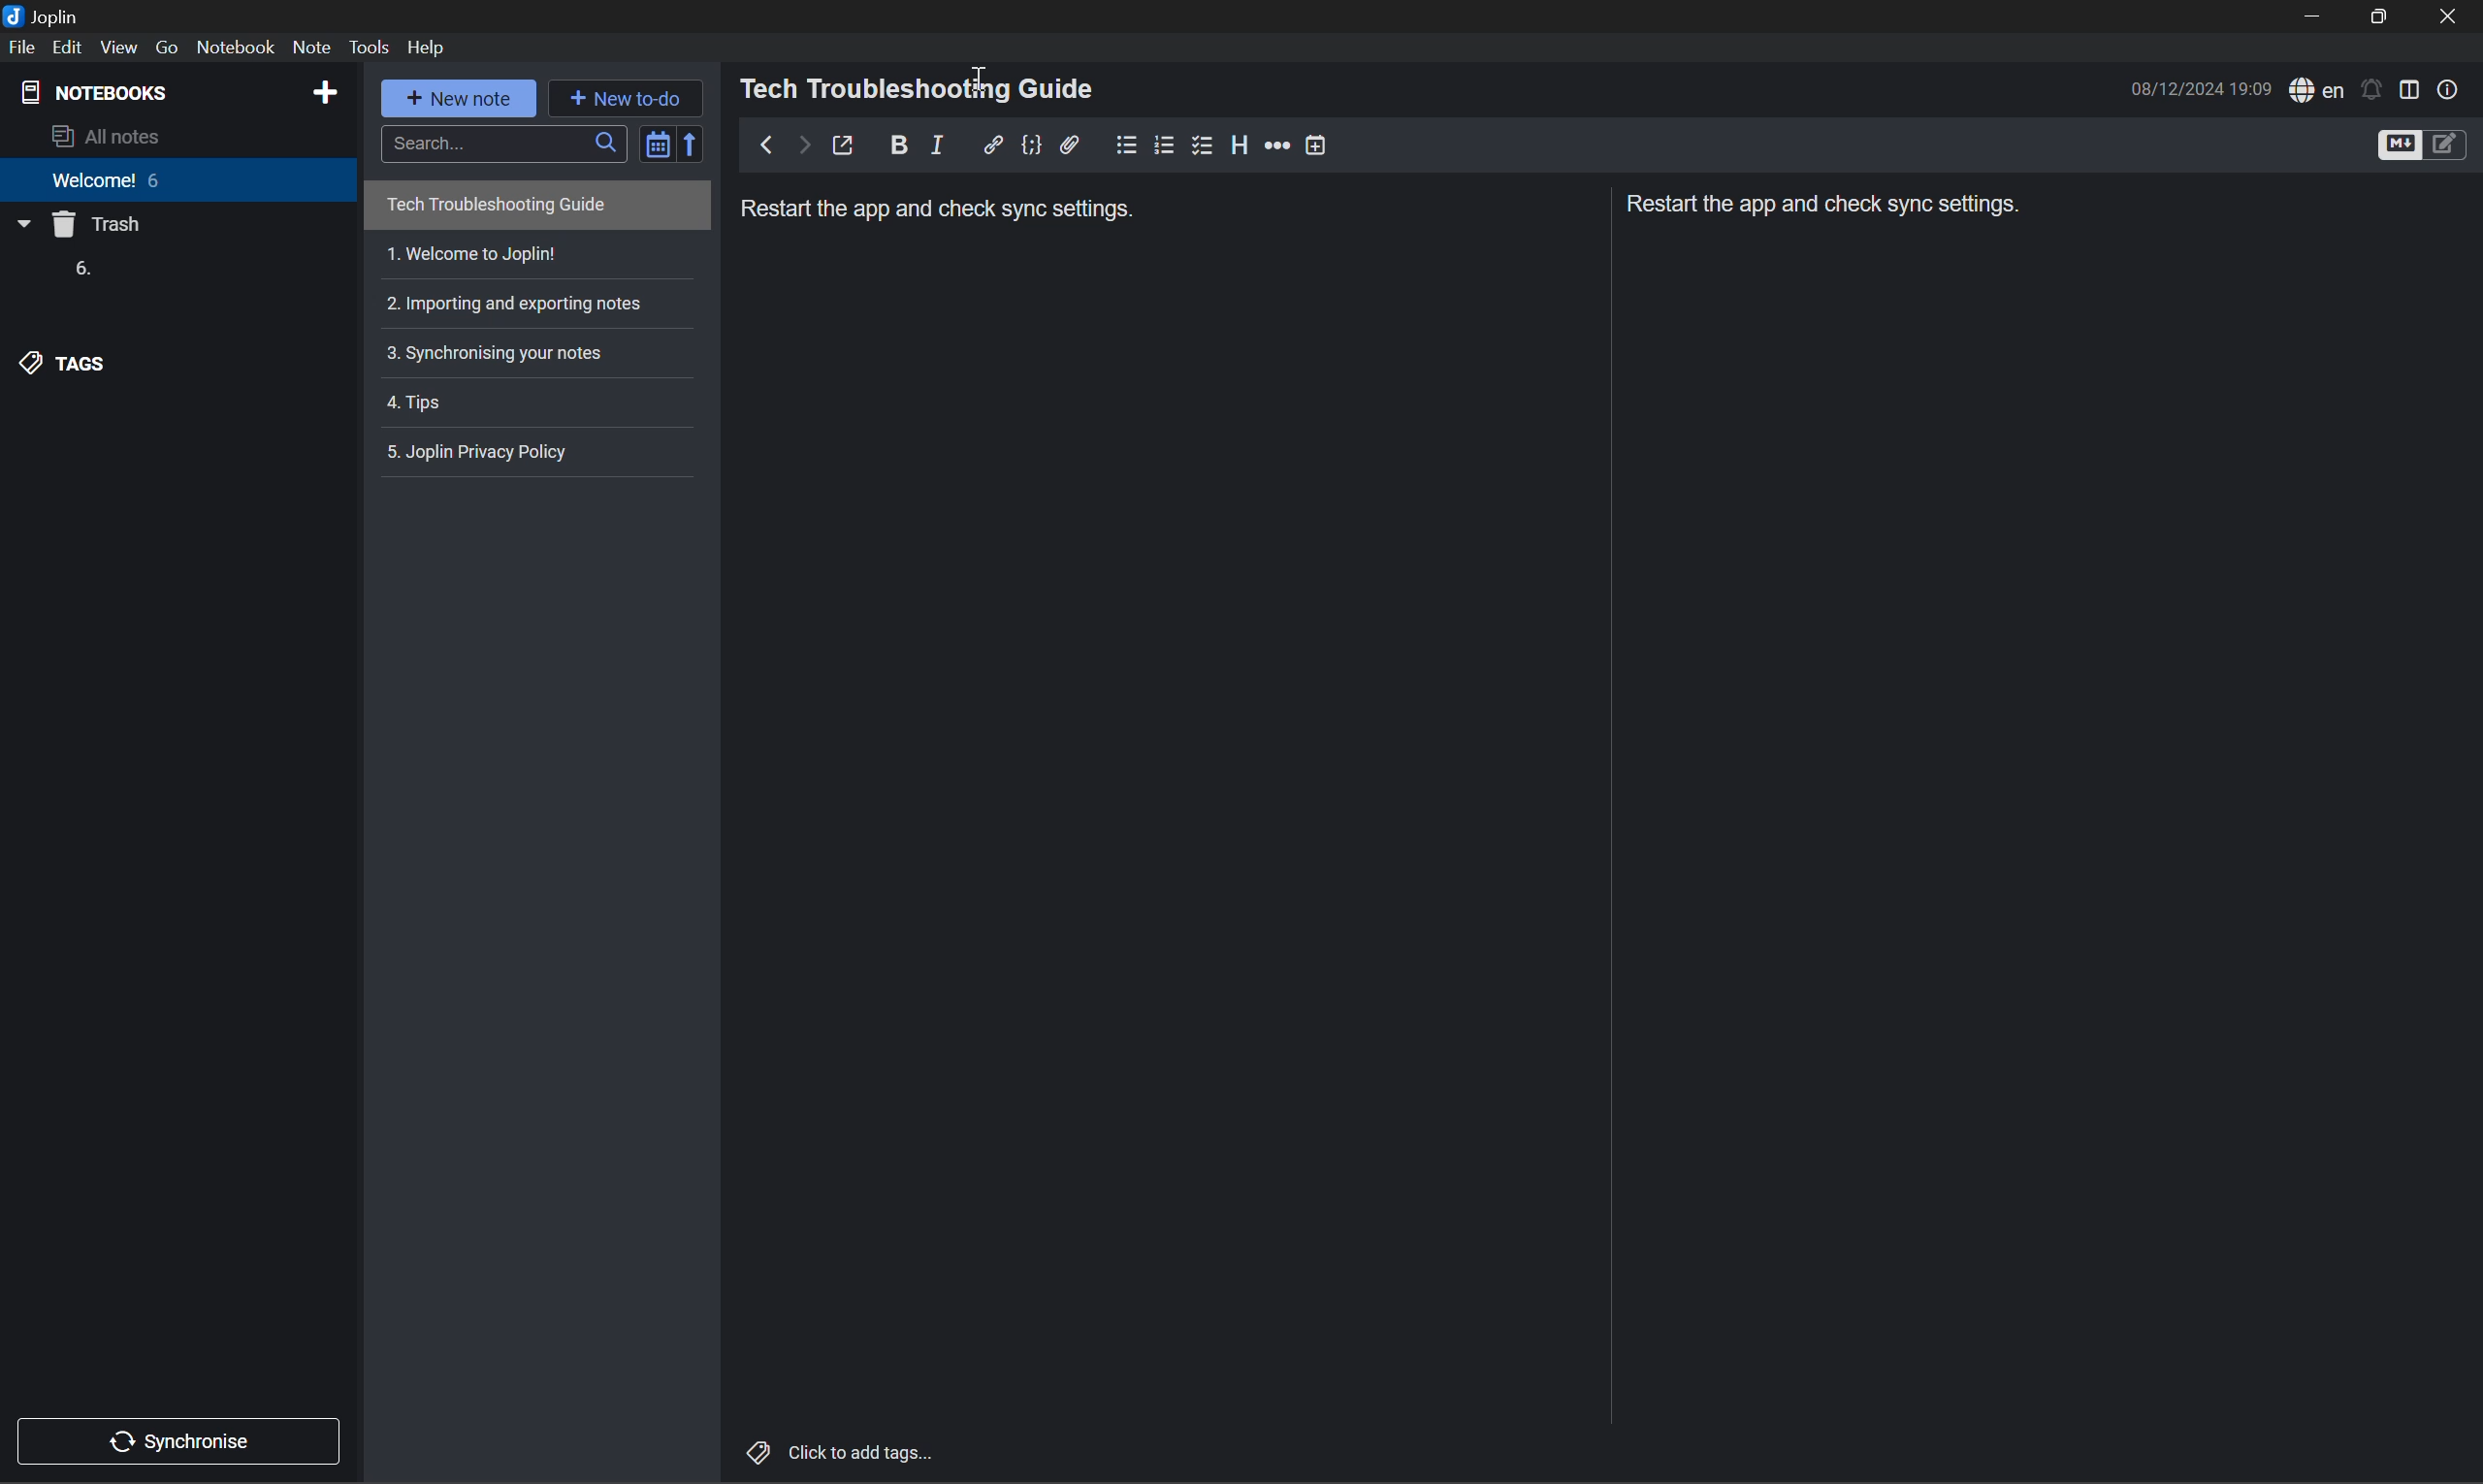 The image size is (2483, 1484). I want to click on File, so click(22, 47).